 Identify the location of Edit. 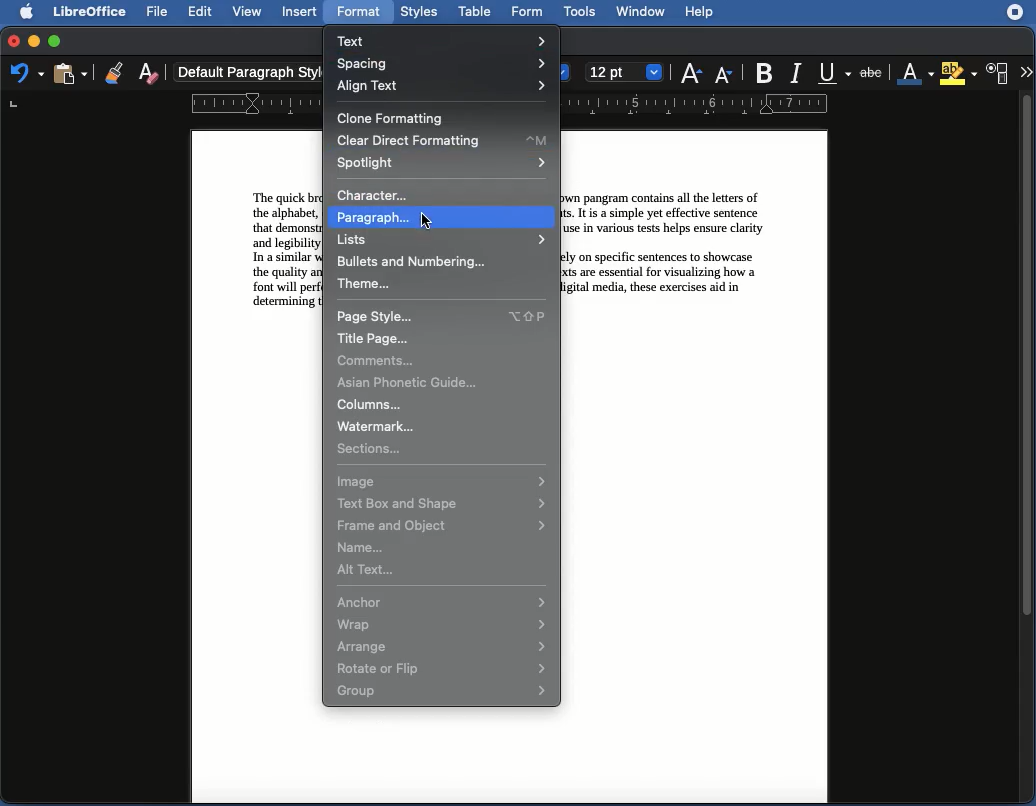
(201, 11).